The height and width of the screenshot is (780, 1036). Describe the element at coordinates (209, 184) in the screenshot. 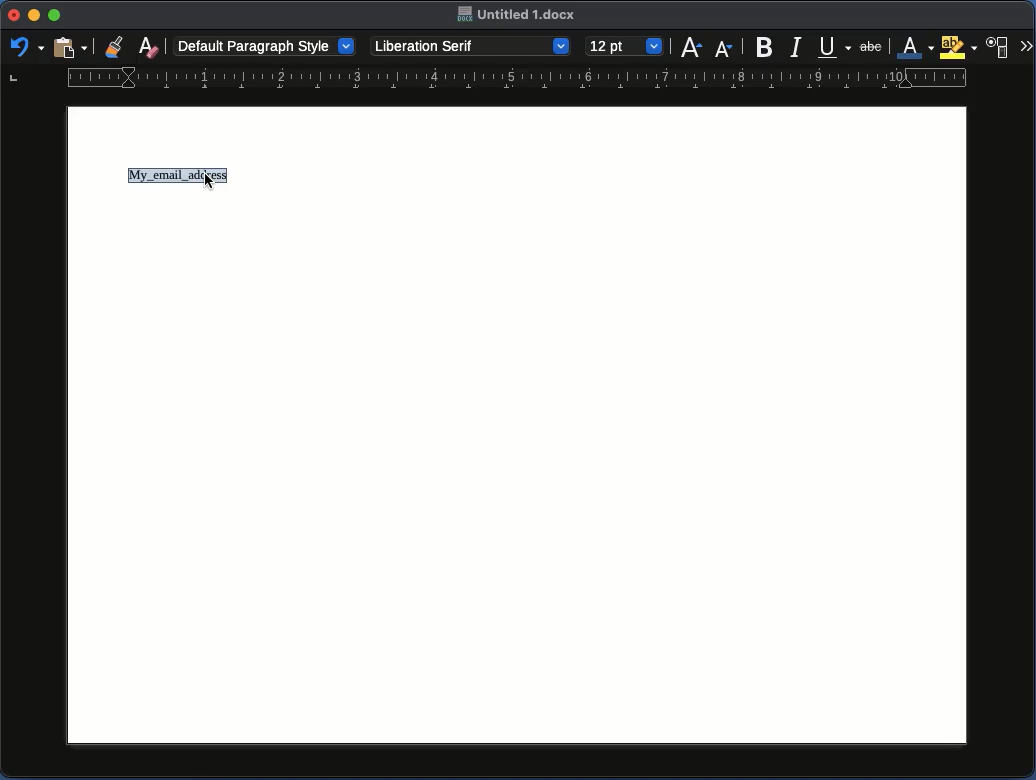

I see `curso` at that location.